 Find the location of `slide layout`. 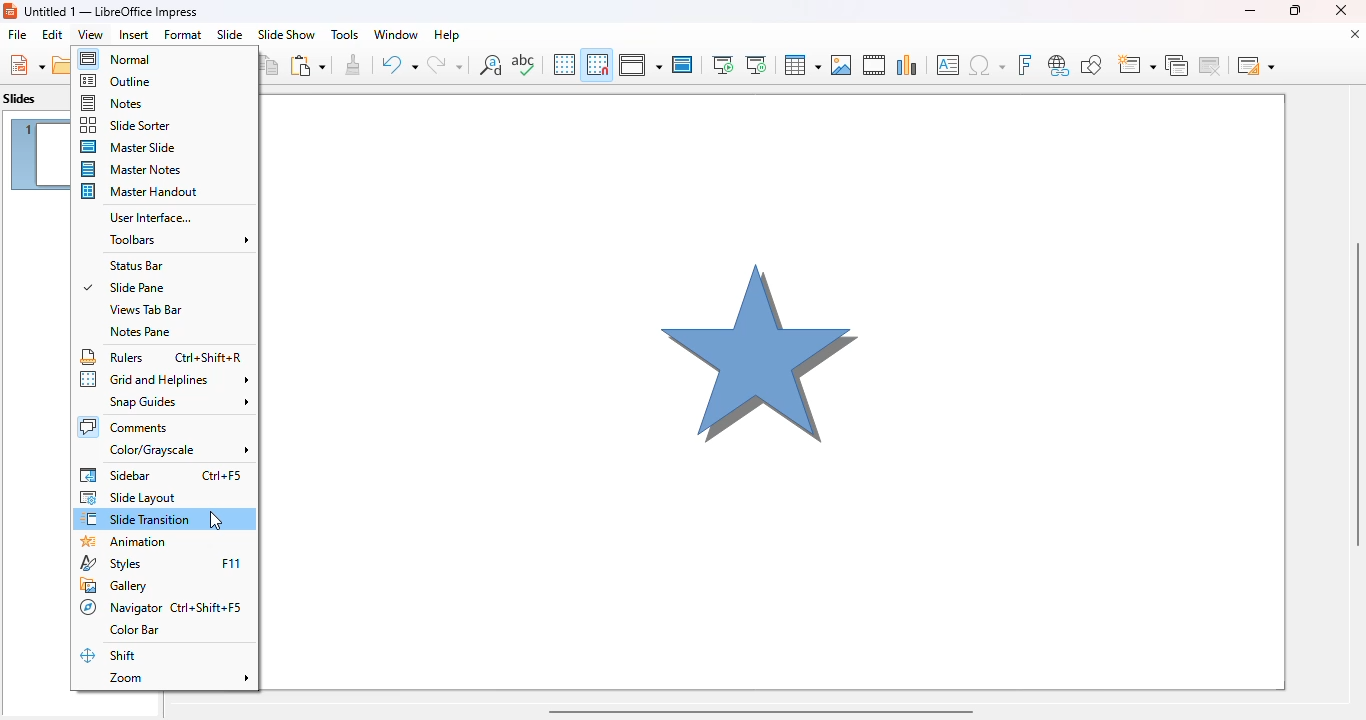

slide layout is located at coordinates (129, 497).